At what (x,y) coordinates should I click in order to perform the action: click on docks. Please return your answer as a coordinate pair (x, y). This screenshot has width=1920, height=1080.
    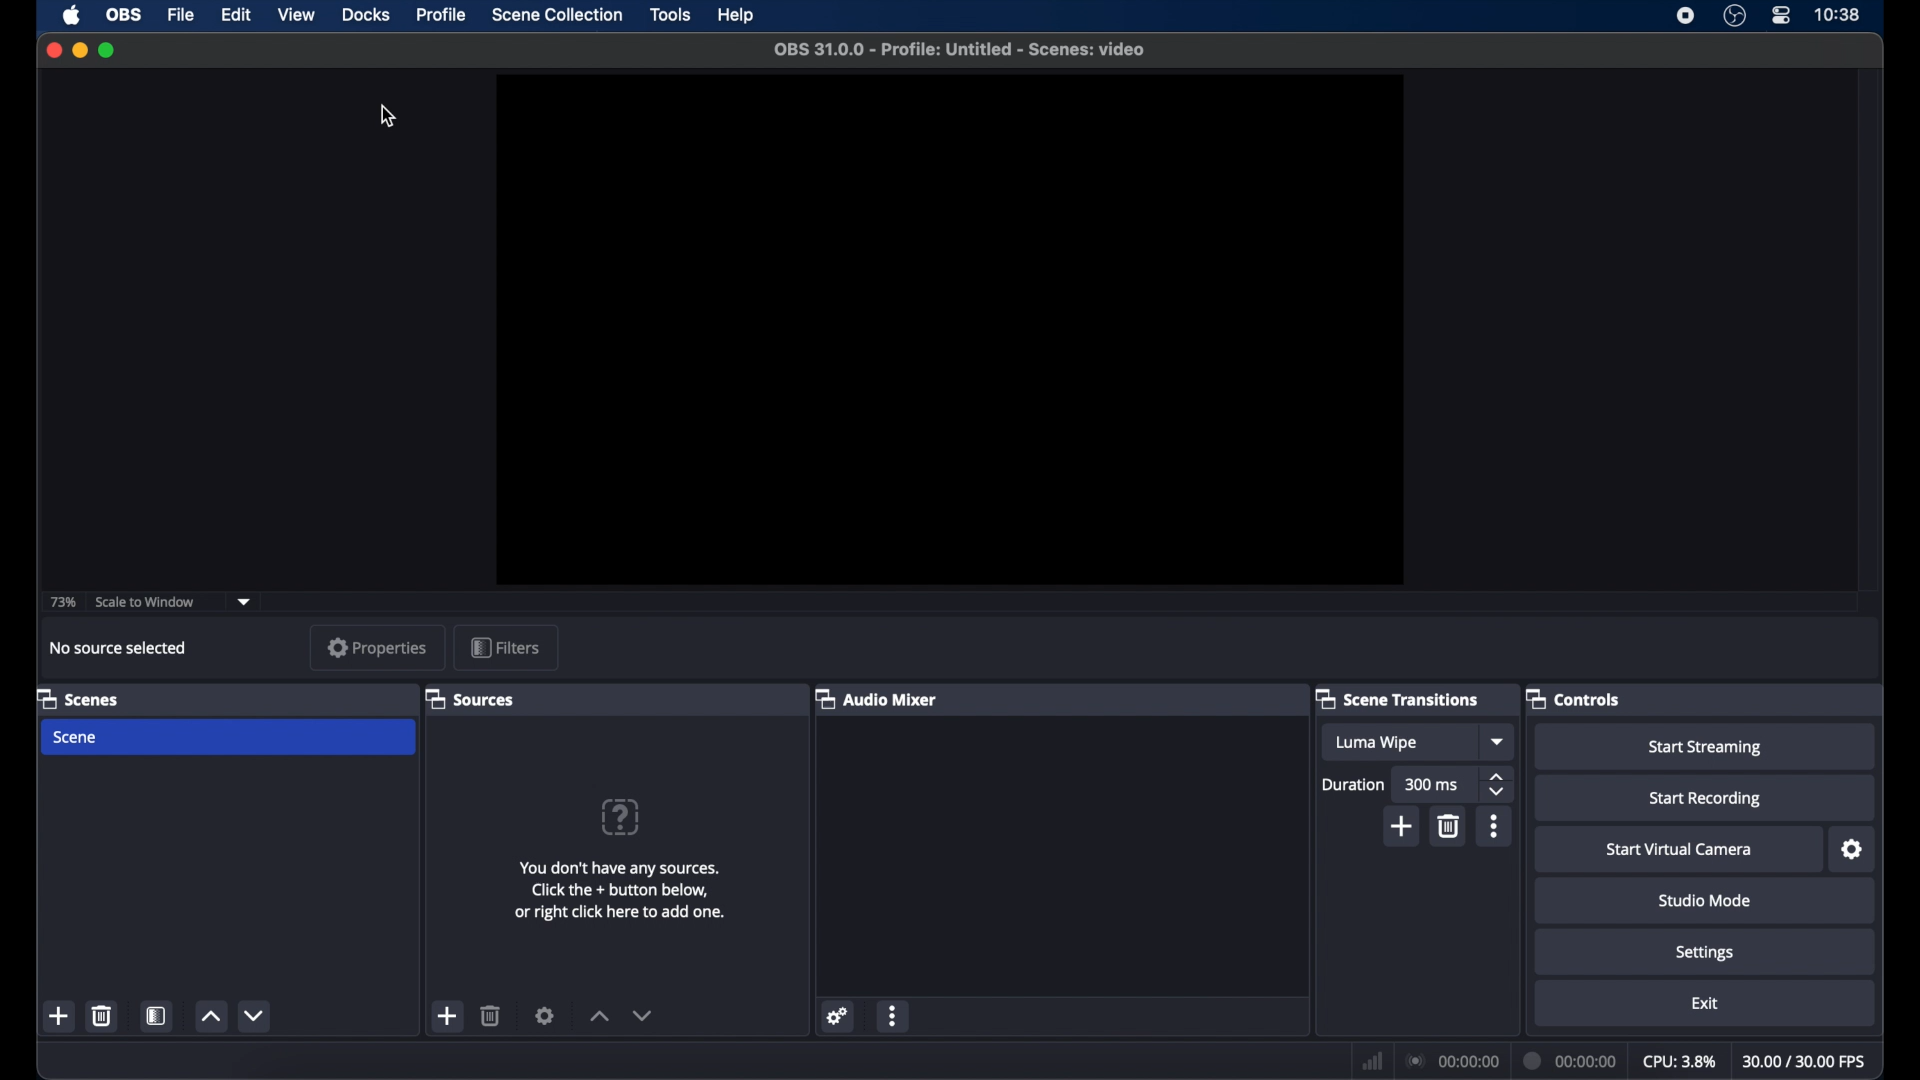
    Looking at the image, I should click on (366, 16).